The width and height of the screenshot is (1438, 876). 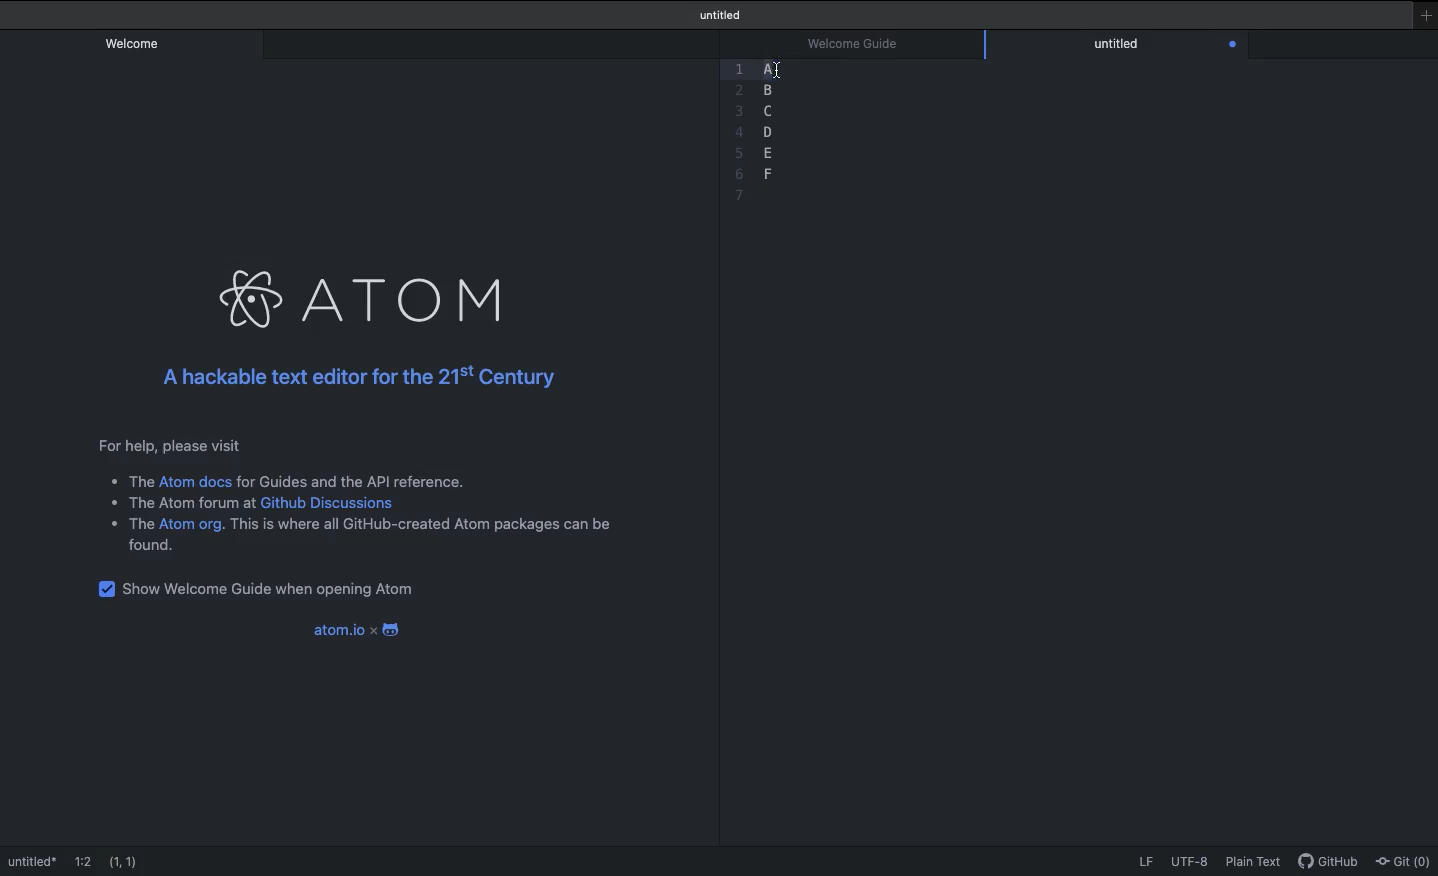 What do you see at coordinates (738, 154) in the screenshot?
I see `5` at bounding box center [738, 154].